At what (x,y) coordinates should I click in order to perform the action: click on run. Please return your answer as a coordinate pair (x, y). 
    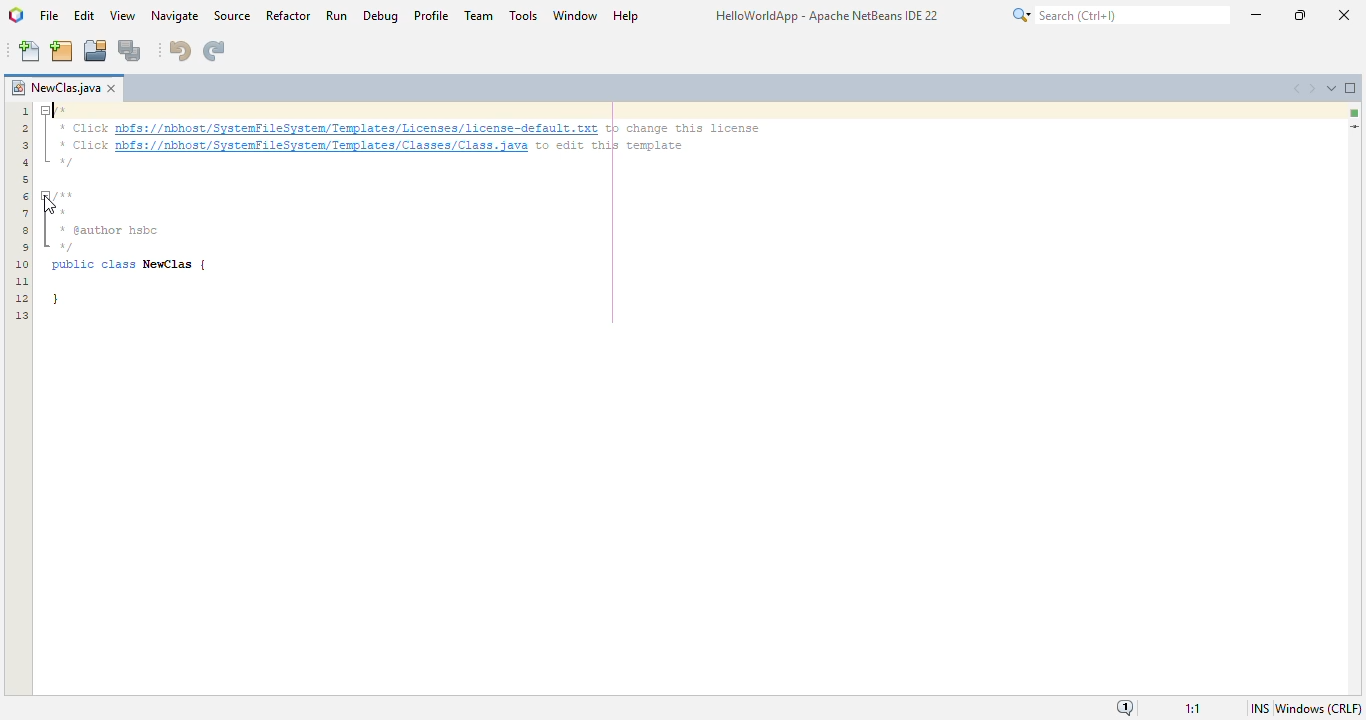
    Looking at the image, I should click on (336, 15).